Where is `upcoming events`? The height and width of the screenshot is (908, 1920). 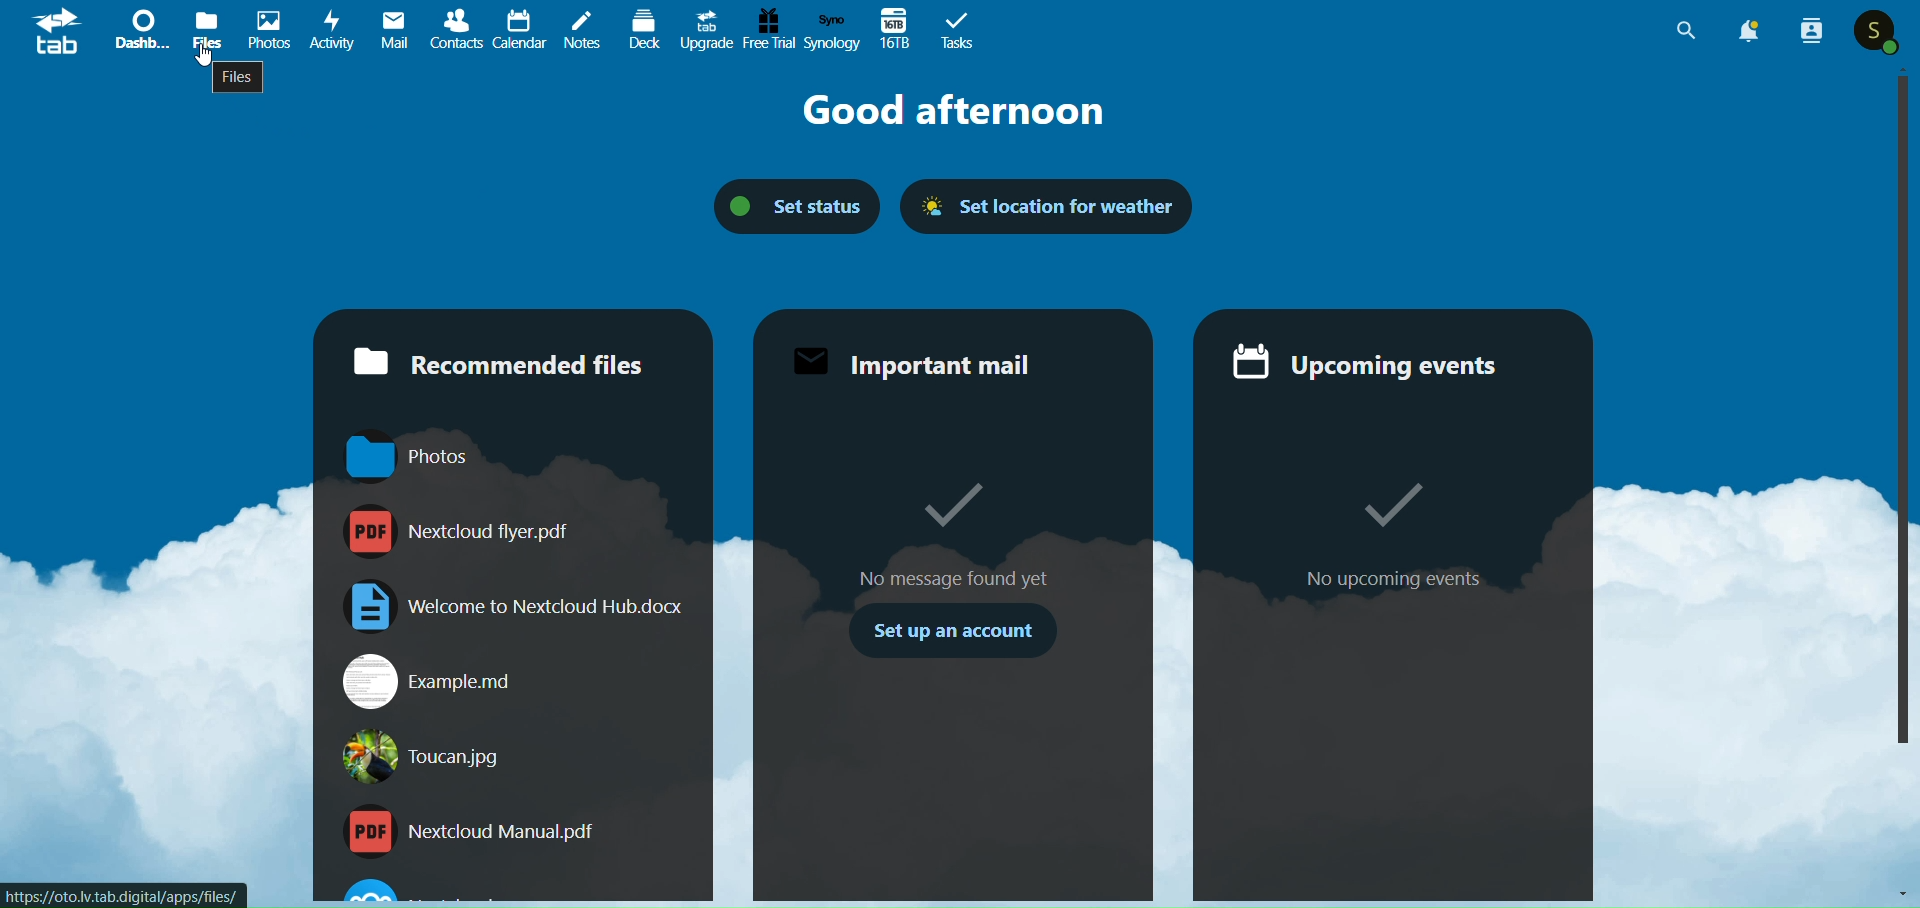 upcoming events is located at coordinates (1378, 361).